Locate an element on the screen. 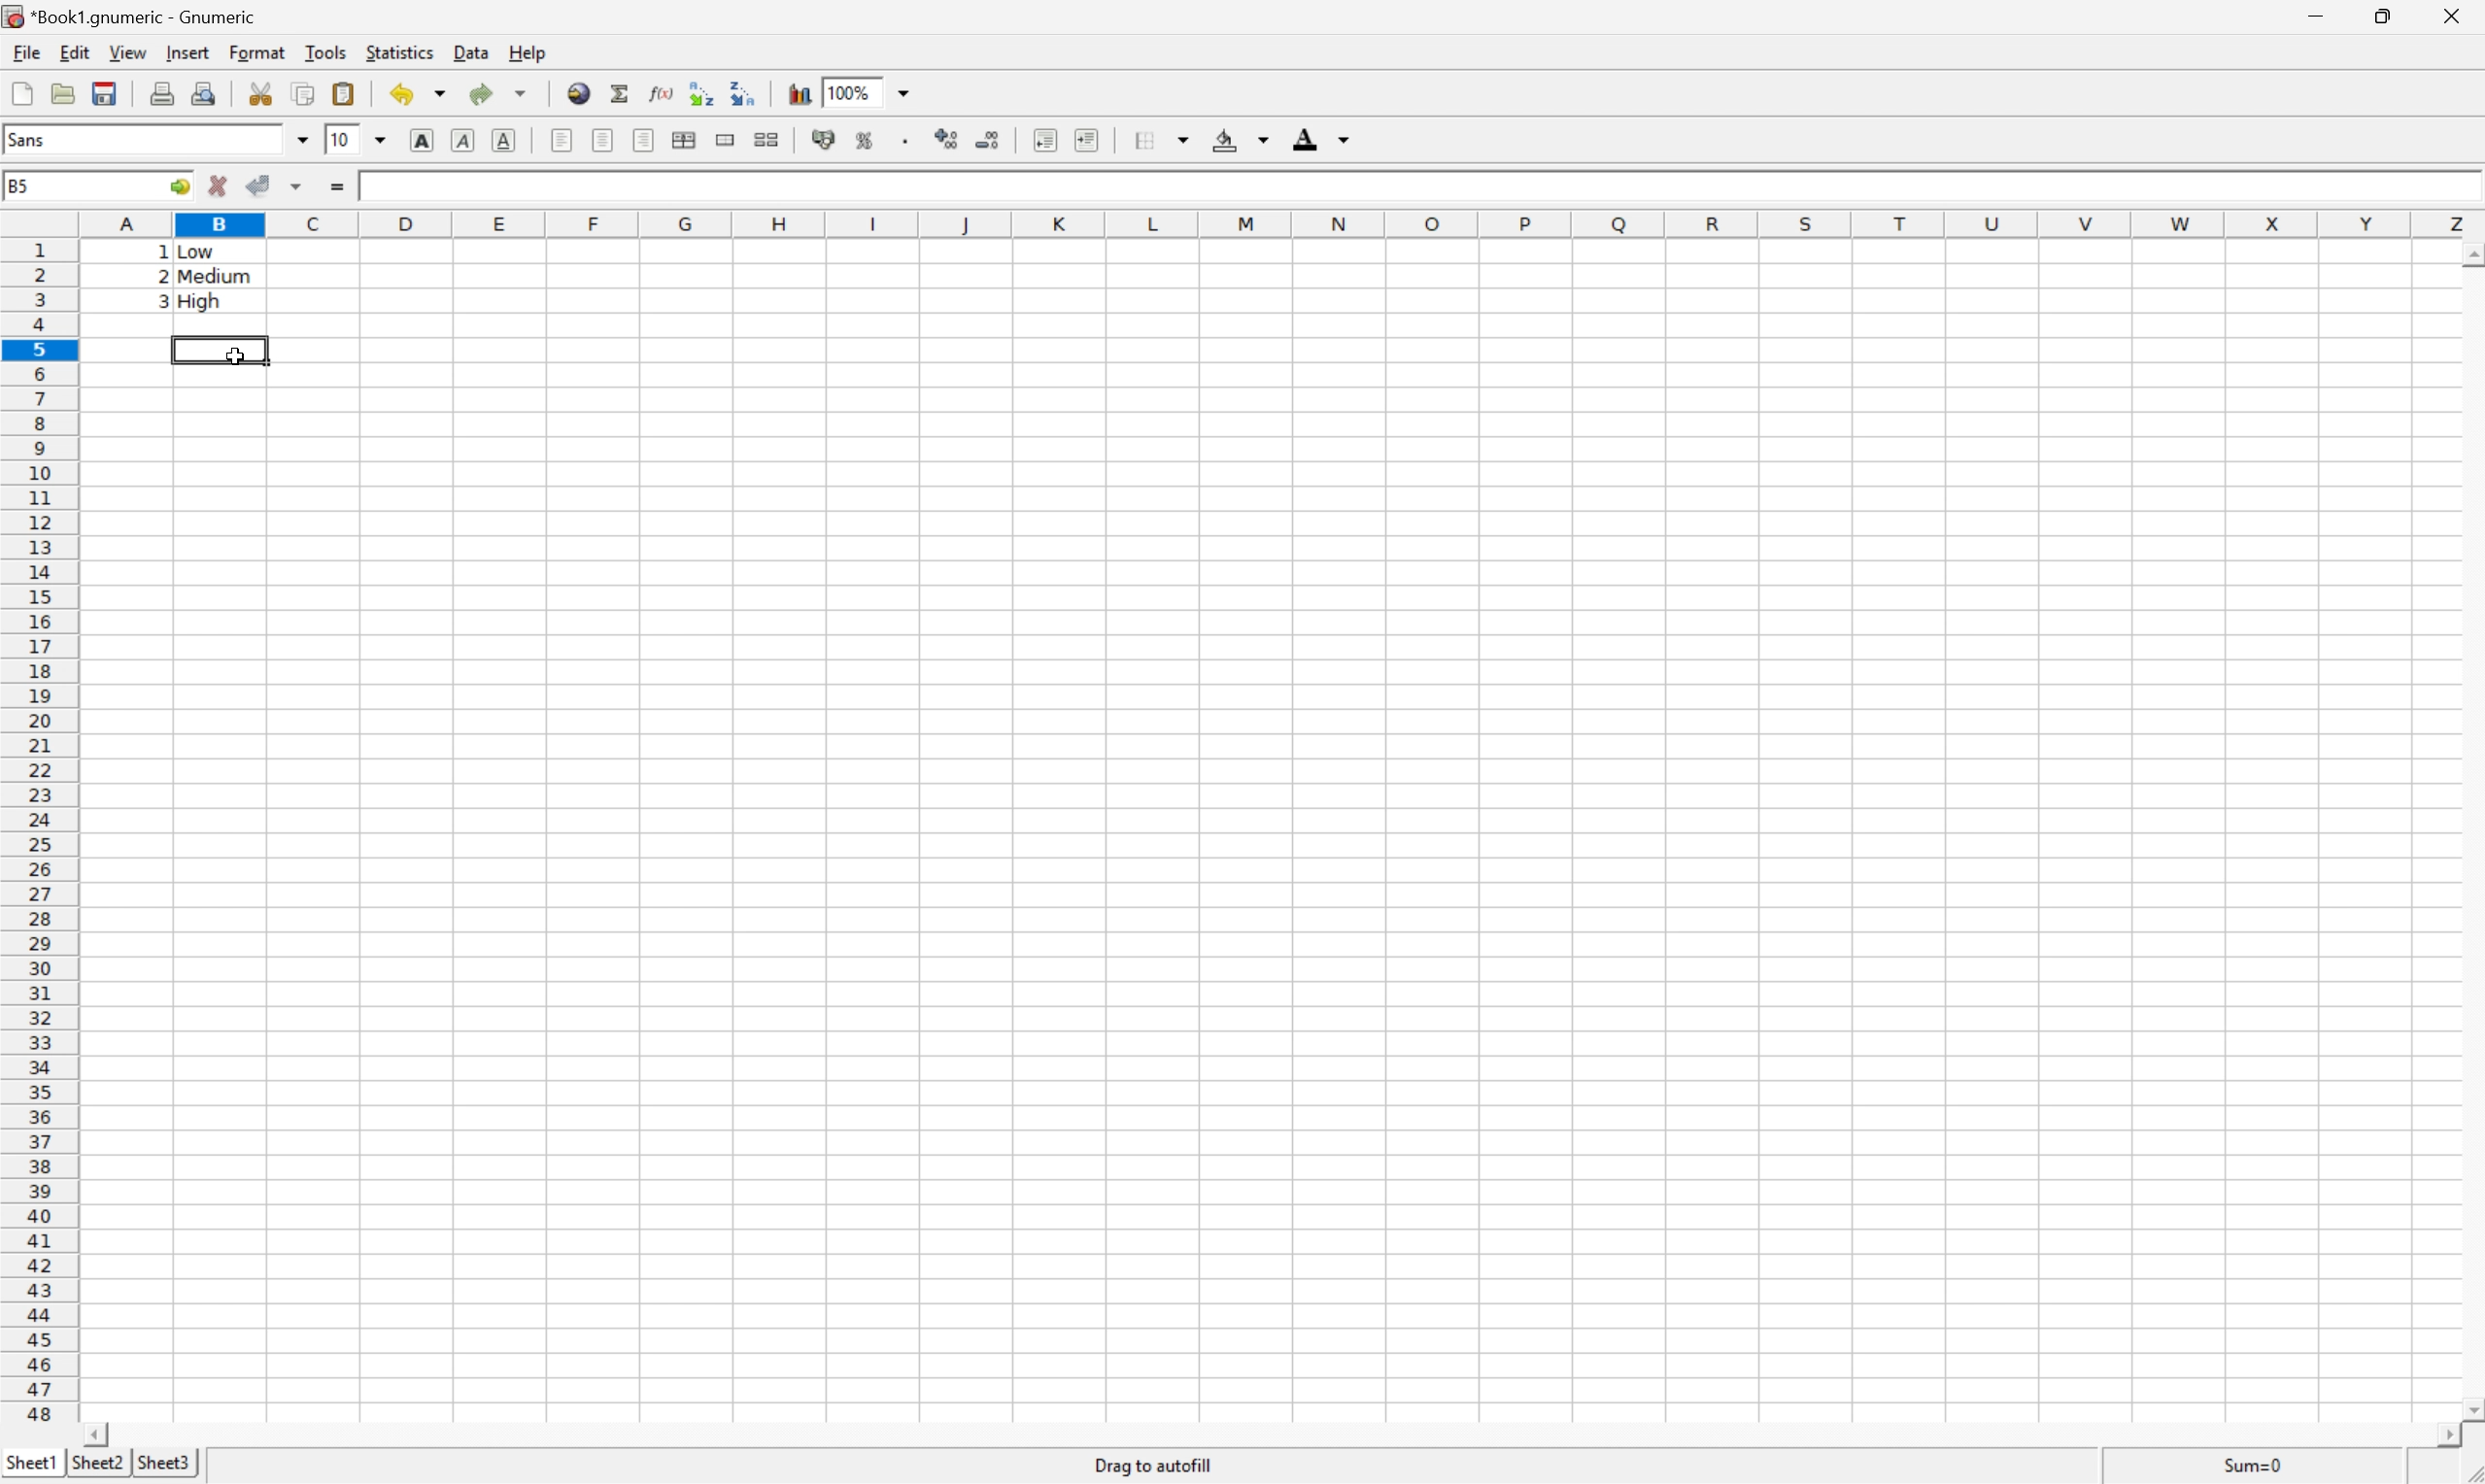 The height and width of the screenshot is (1484, 2485). Merge a range of cells is located at coordinates (726, 140).